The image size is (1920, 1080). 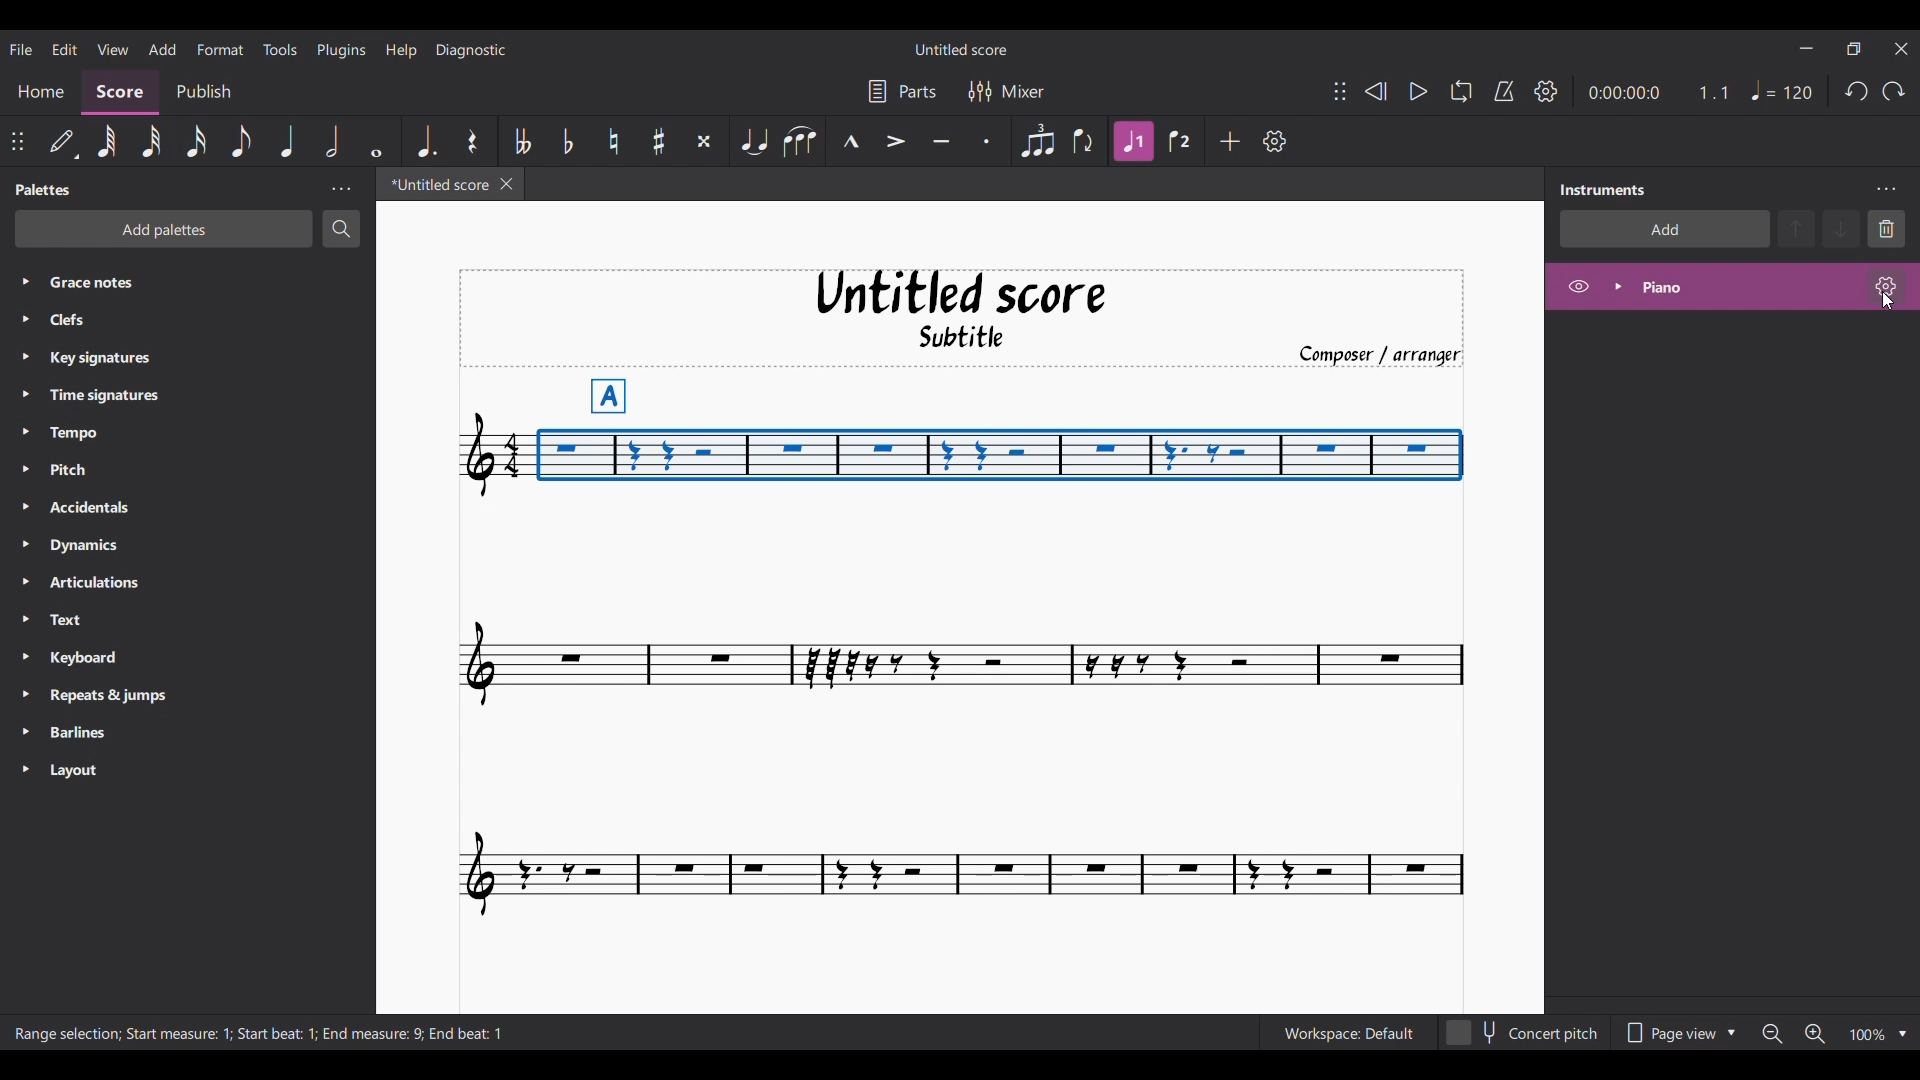 I want to click on Time signatures, so click(x=123, y=394).